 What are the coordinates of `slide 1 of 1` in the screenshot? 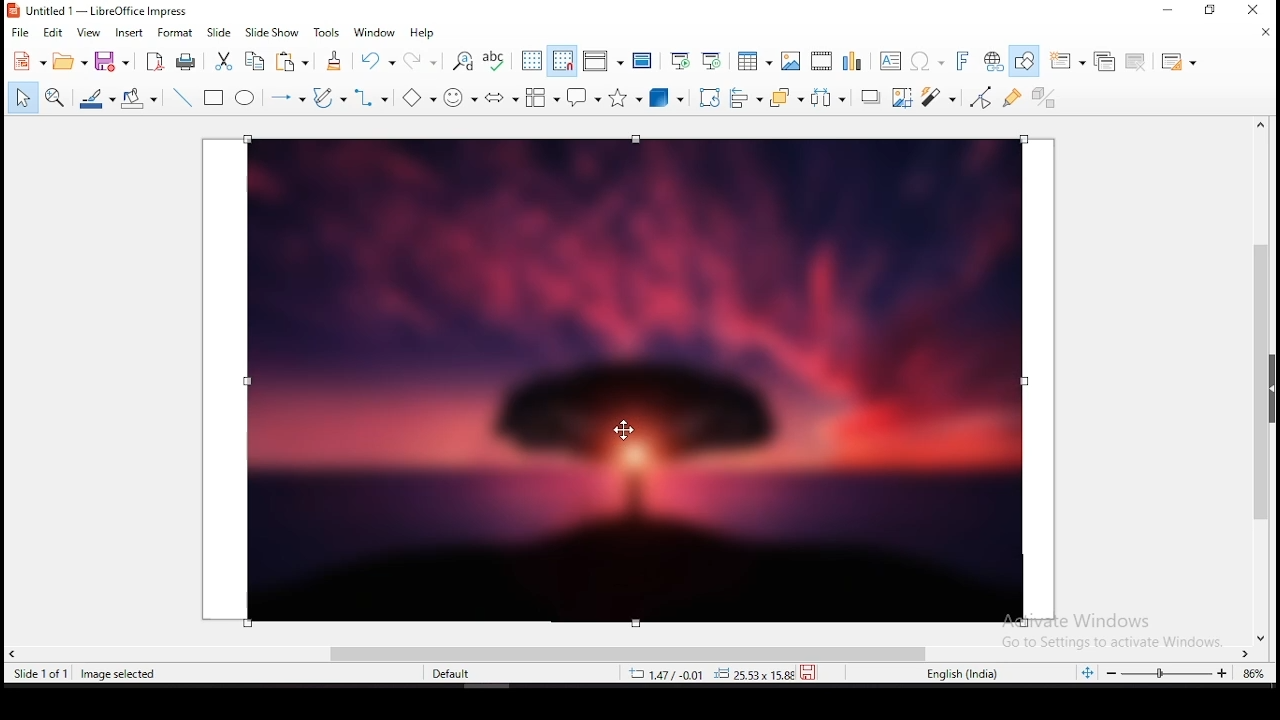 It's located at (39, 676).